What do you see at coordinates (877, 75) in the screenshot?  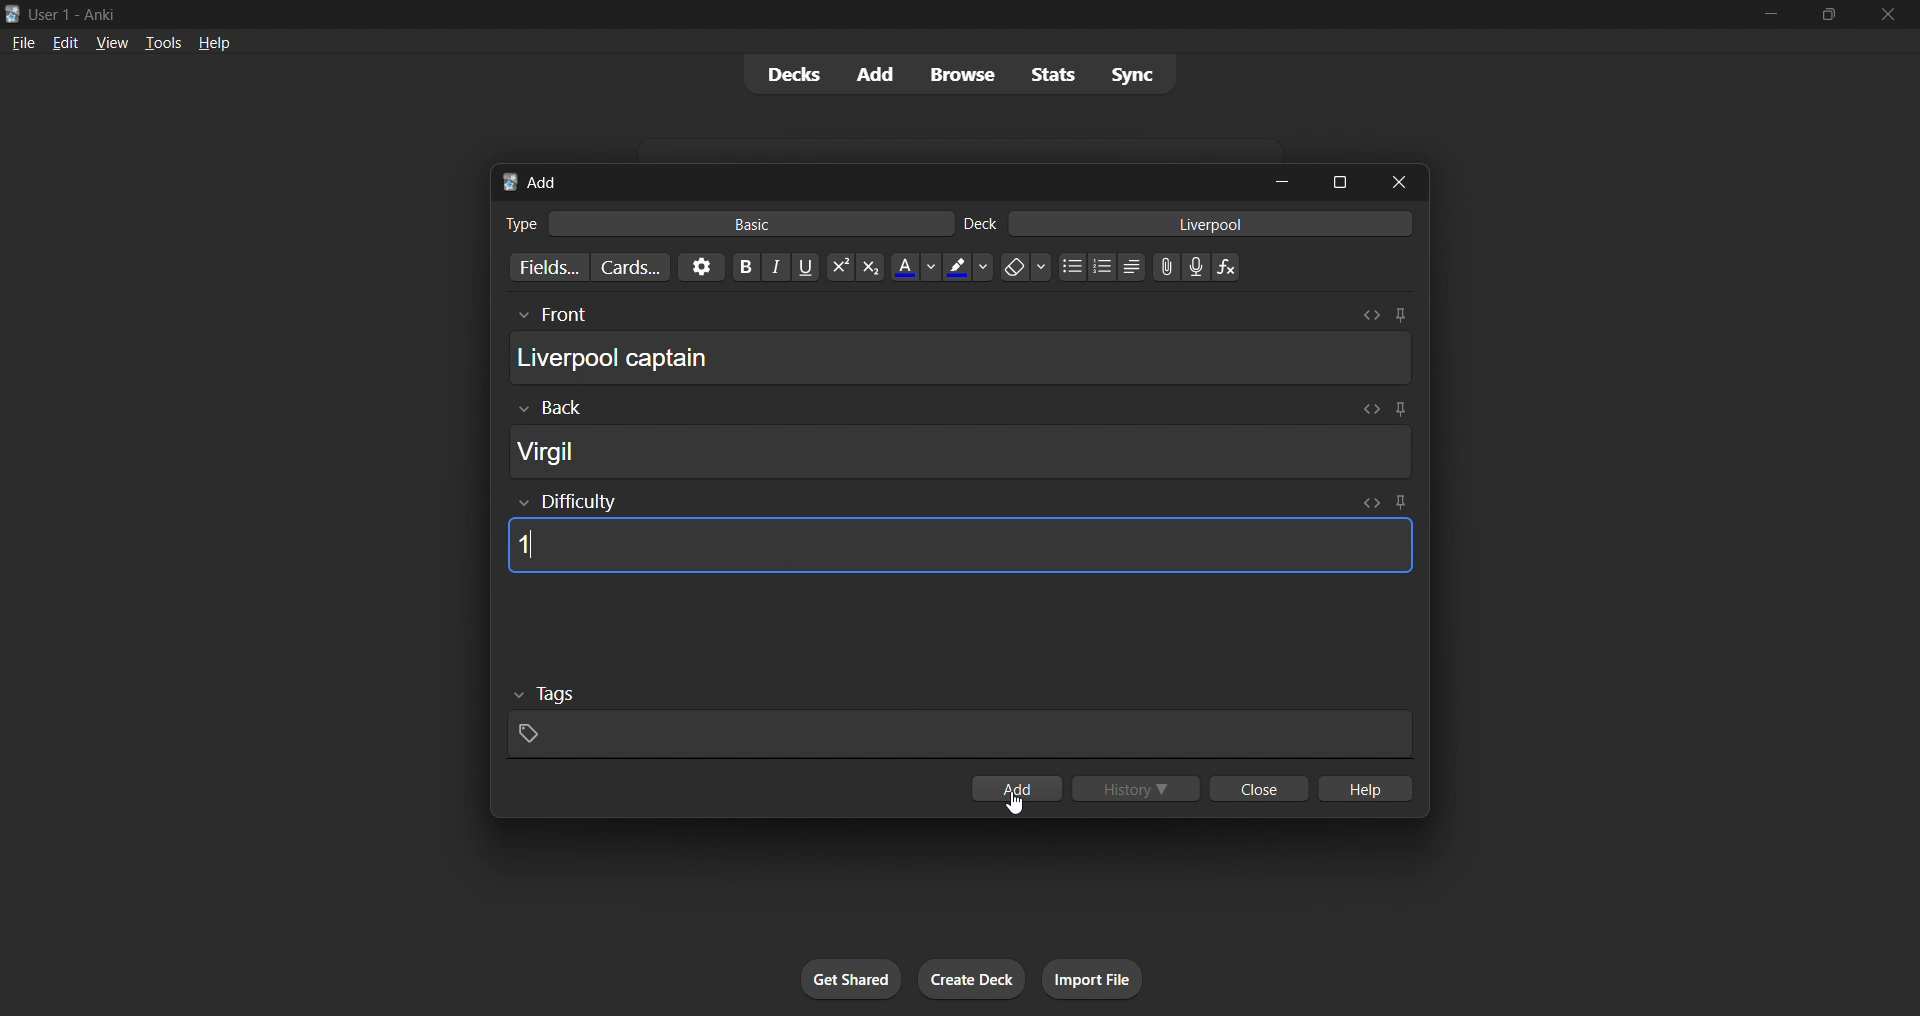 I see `add` at bounding box center [877, 75].